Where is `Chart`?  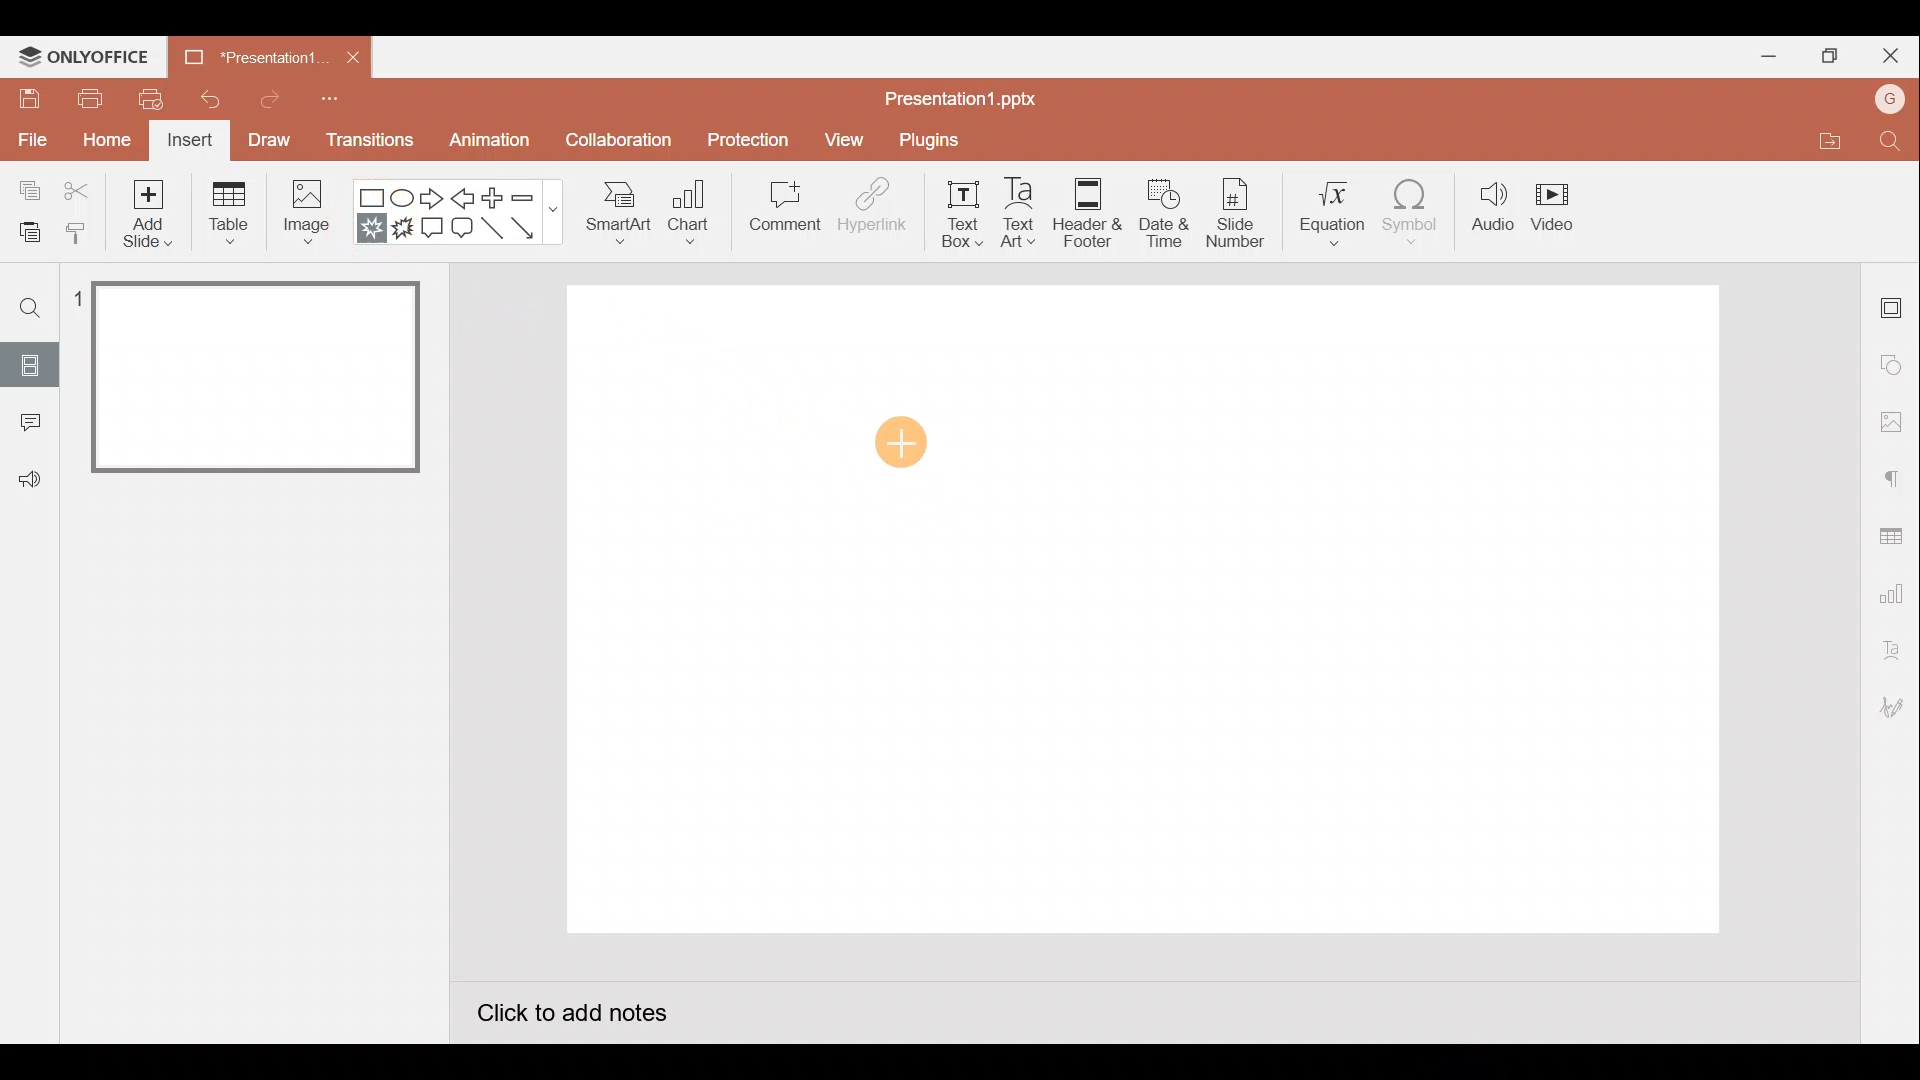 Chart is located at coordinates (697, 217).